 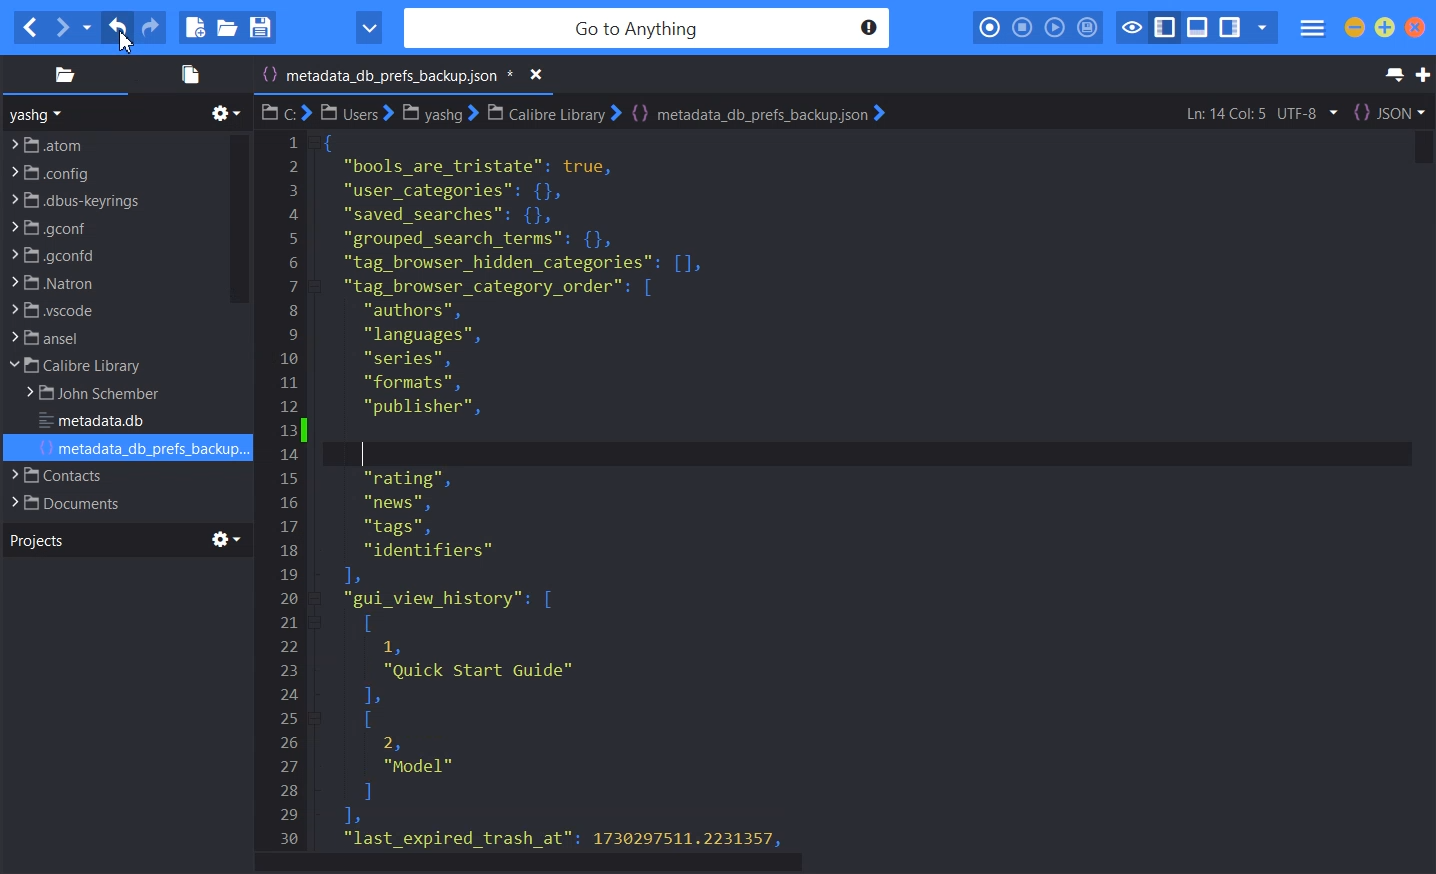 I want to click on Line number, so click(x=290, y=489).